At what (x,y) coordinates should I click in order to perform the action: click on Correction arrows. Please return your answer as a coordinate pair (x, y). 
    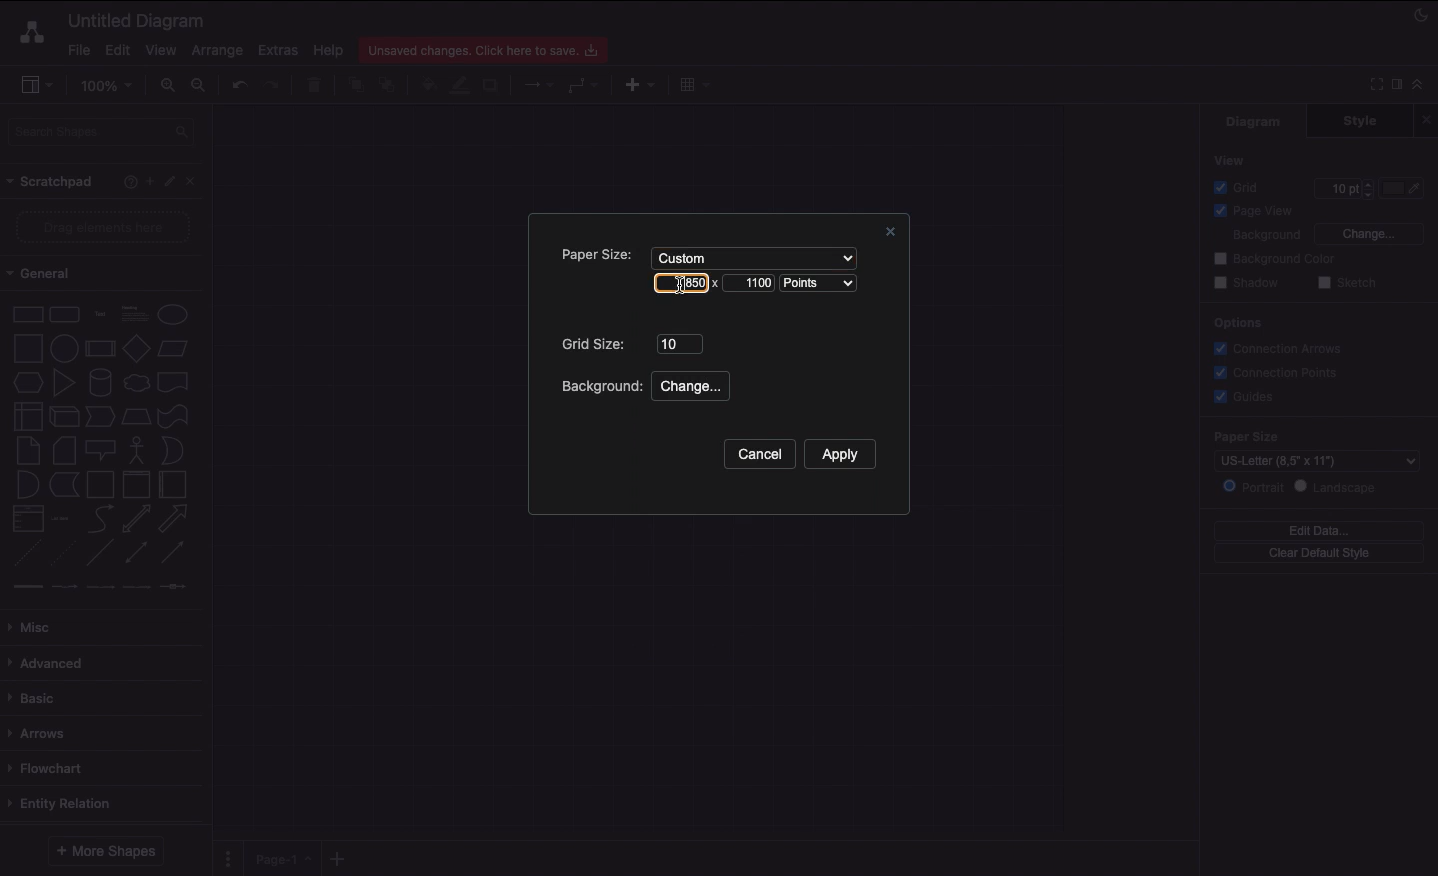
    Looking at the image, I should click on (1275, 347).